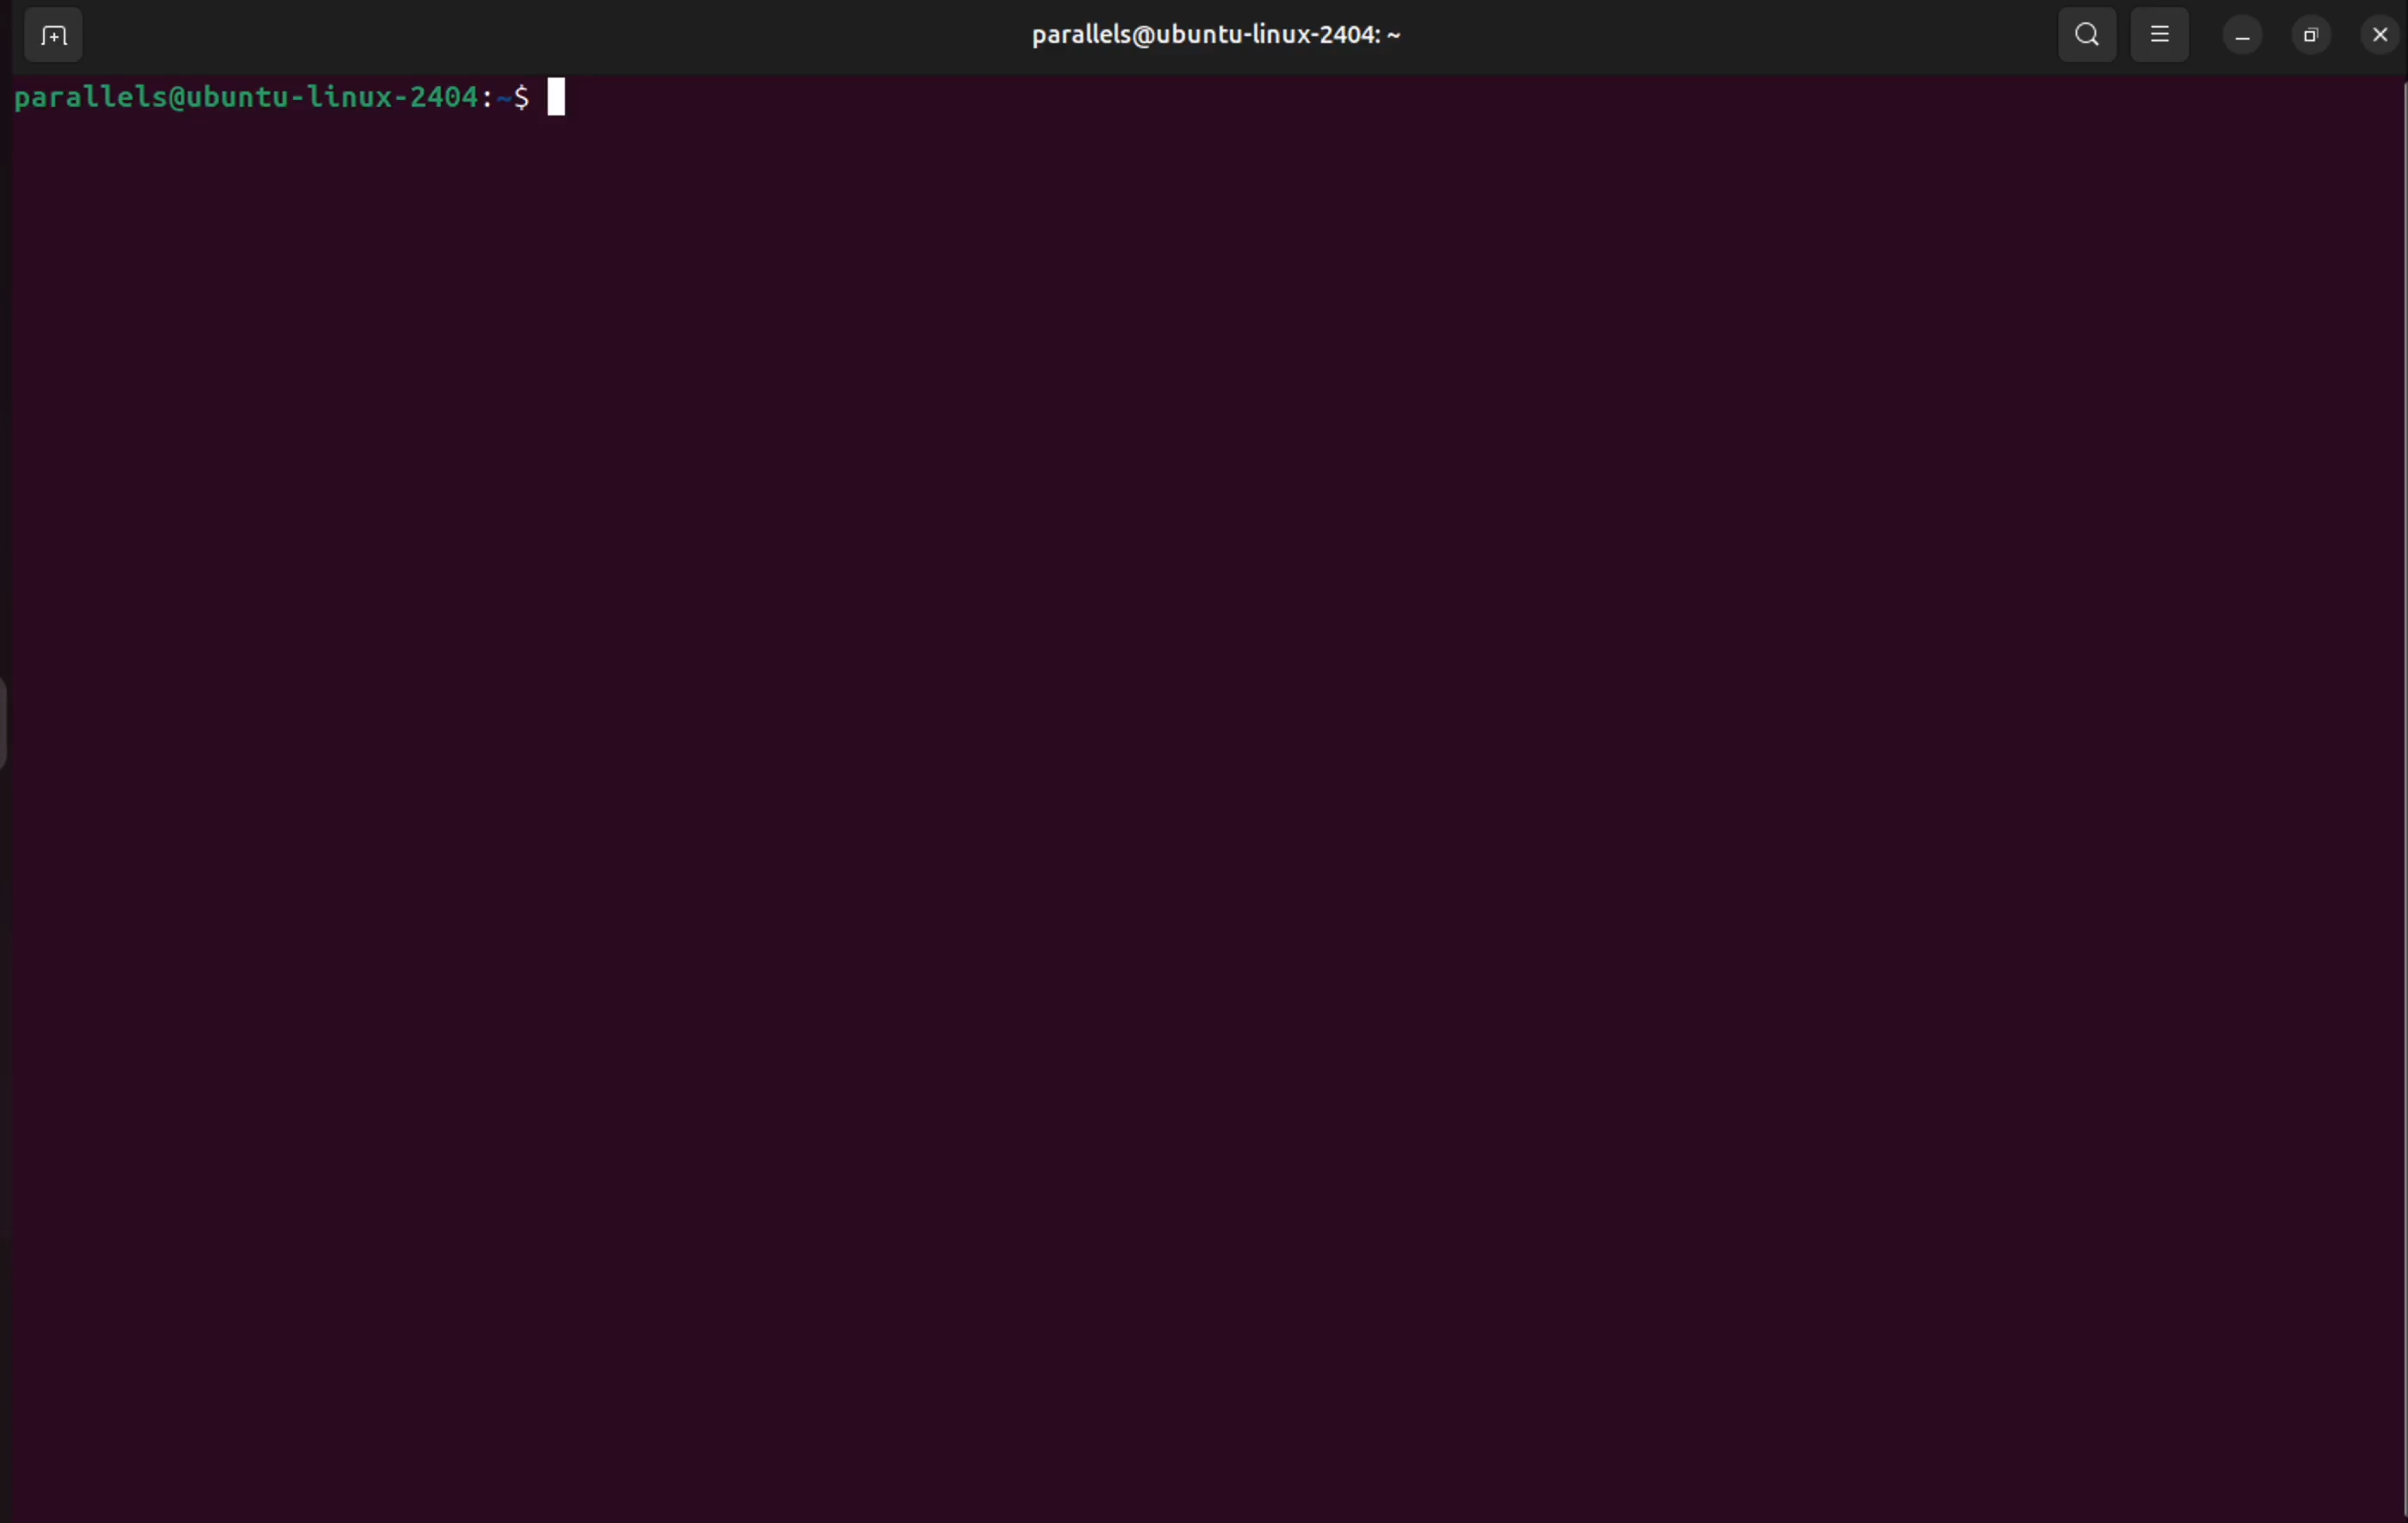 The image size is (2408, 1523). I want to click on add terminal, so click(52, 36).